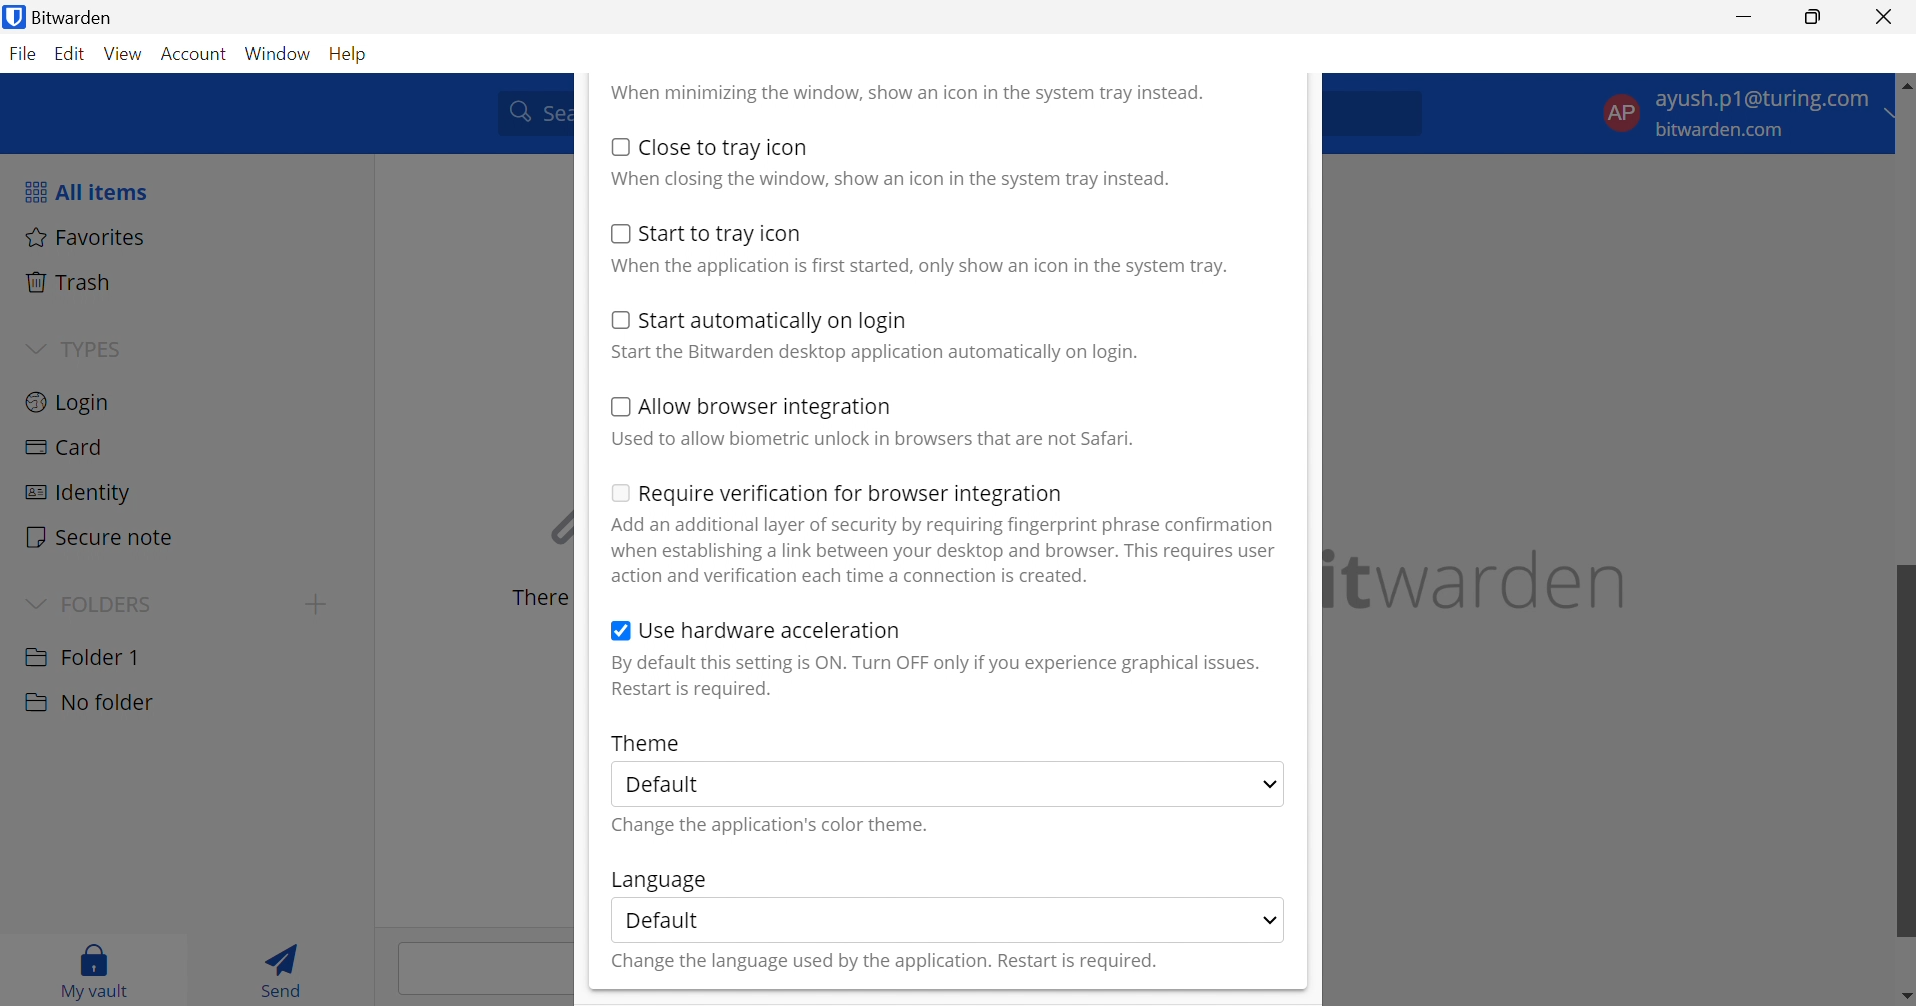  Describe the element at coordinates (852, 496) in the screenshot. I see `Require verification for browser intgretion` at that location.